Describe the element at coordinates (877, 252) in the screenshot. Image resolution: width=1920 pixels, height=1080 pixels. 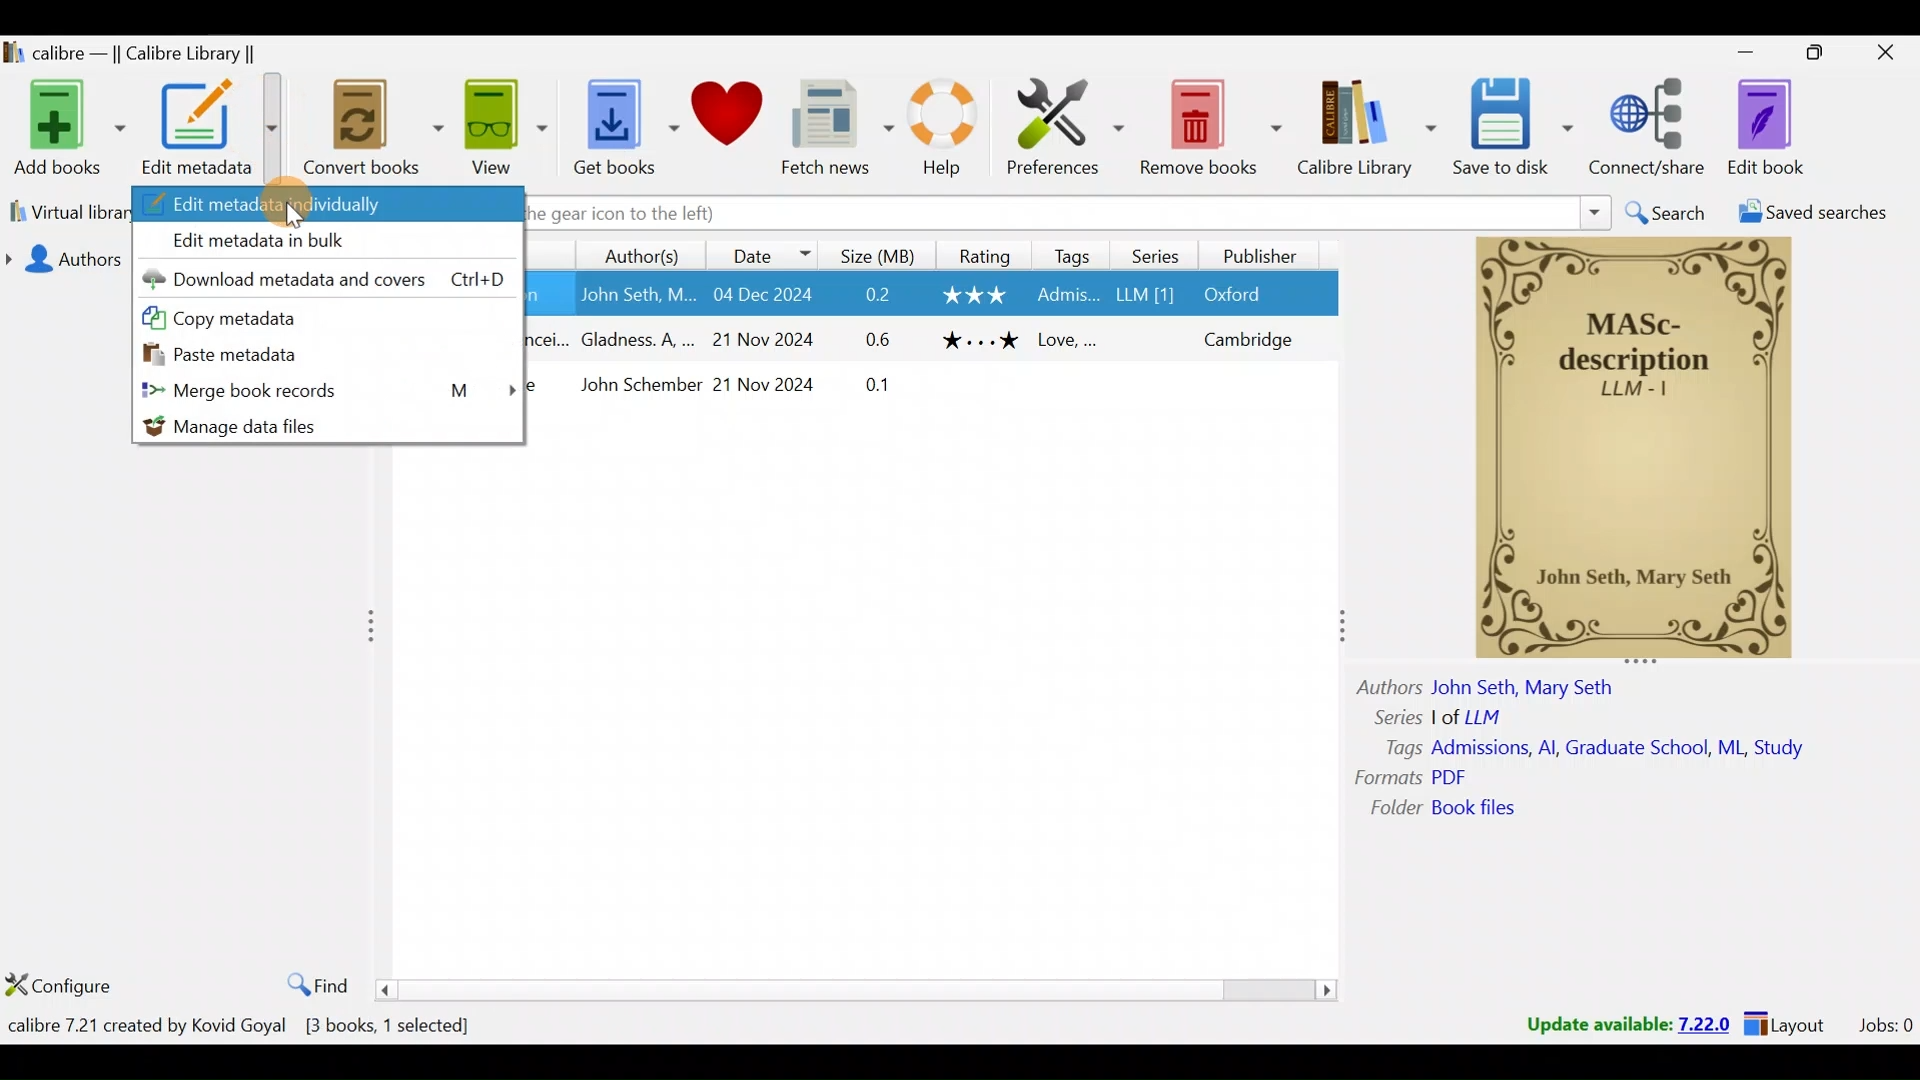
I see `Size` at that location.